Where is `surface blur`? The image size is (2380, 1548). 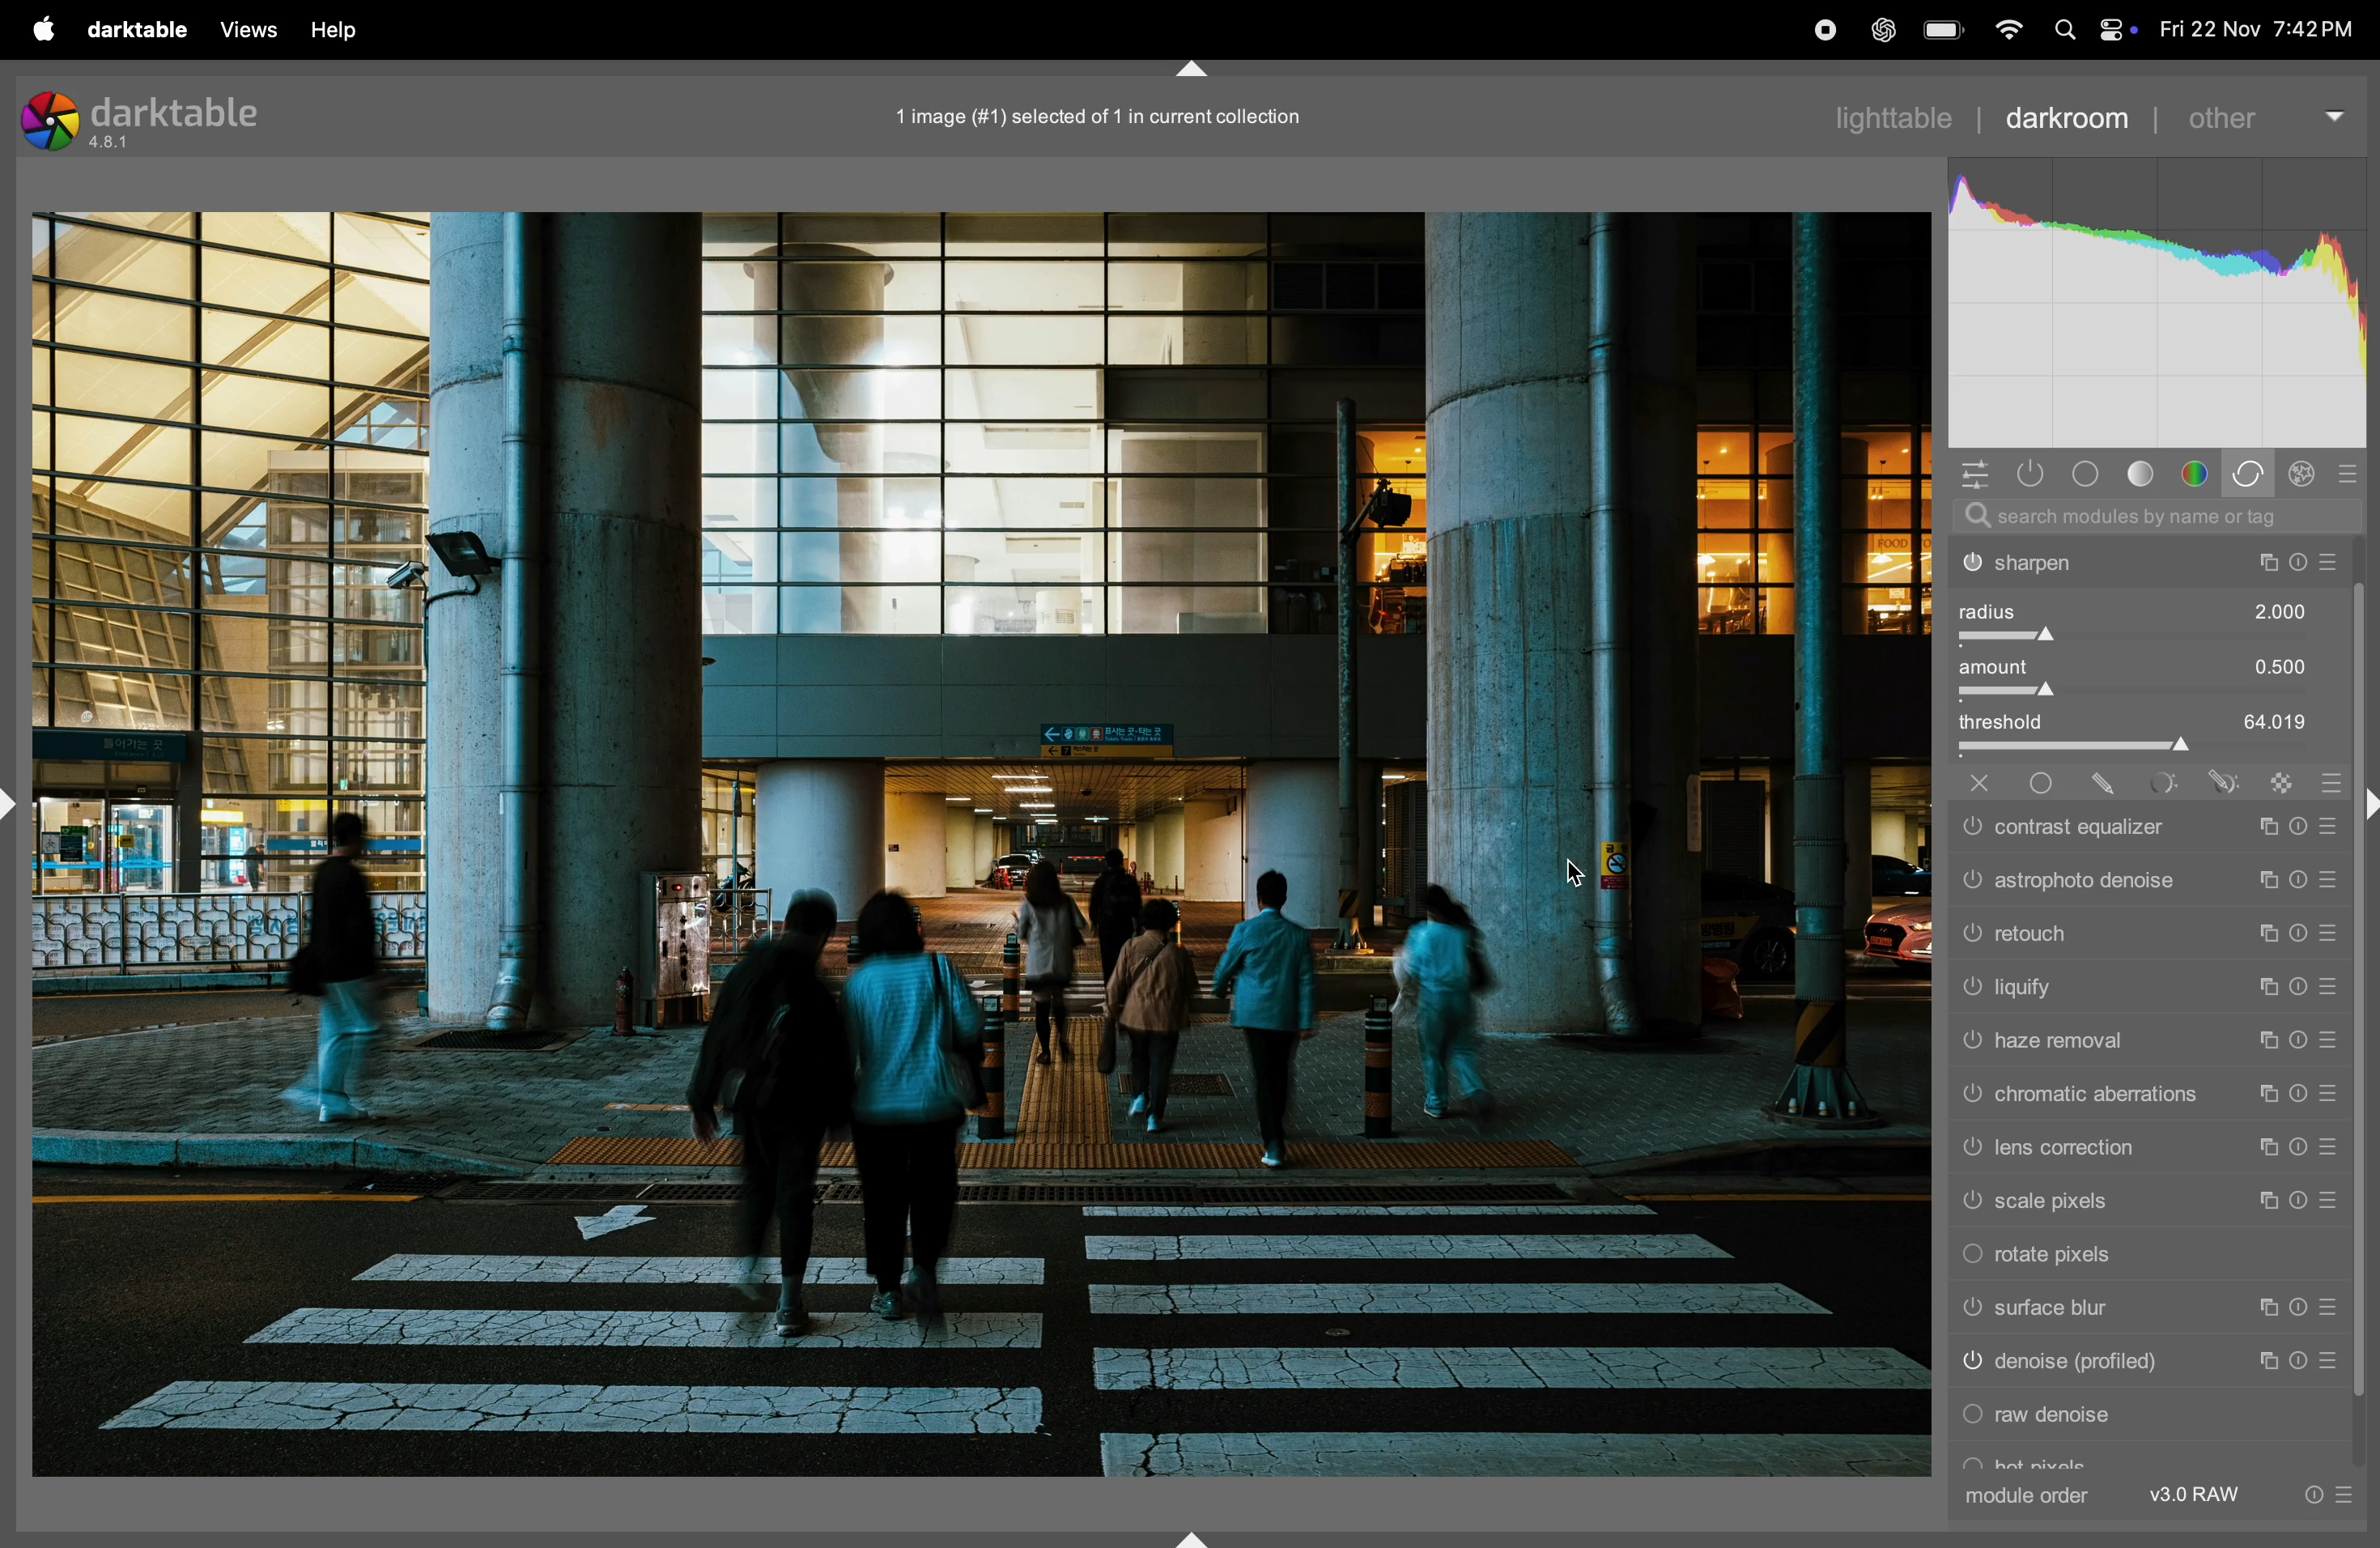
surface blur is located at coordinates (2138, 1312).